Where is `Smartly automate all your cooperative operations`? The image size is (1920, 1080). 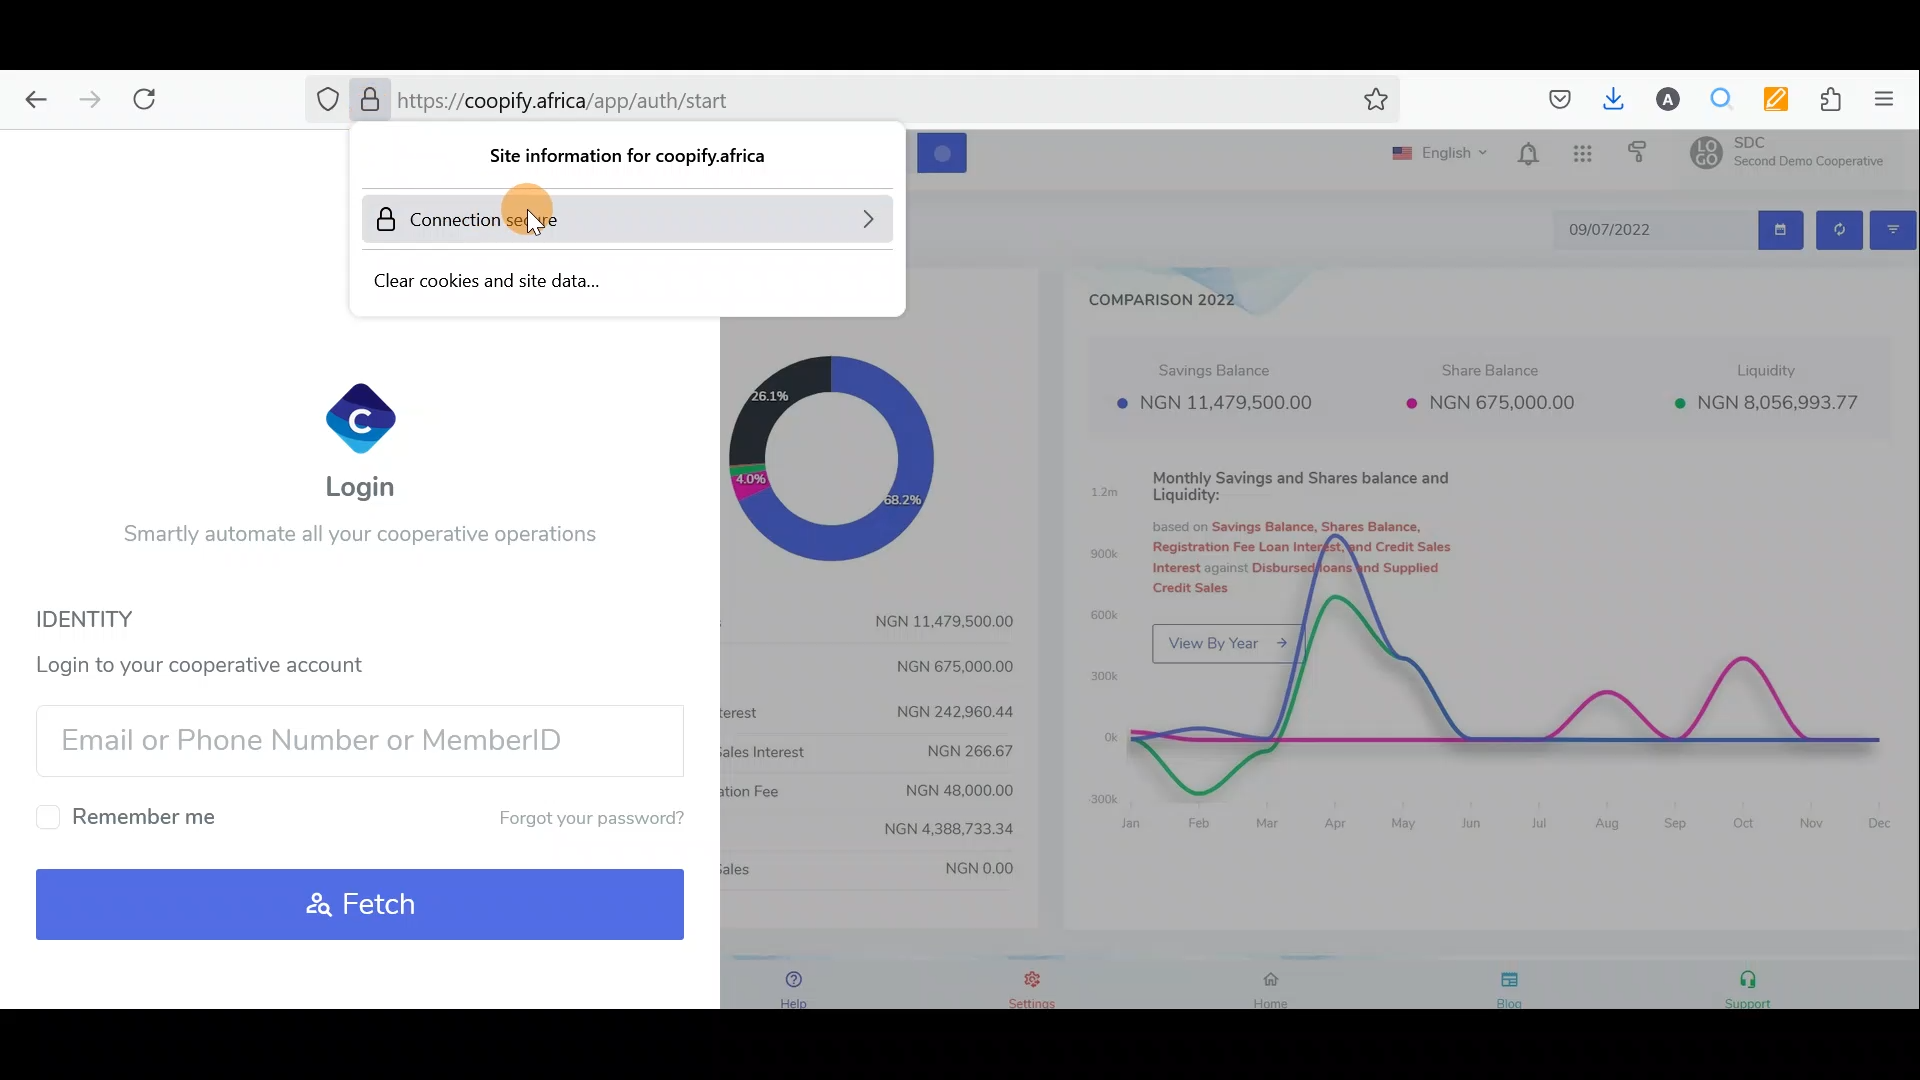
Smartly automate all your cooperative operations is located at coordinates (358, 539).